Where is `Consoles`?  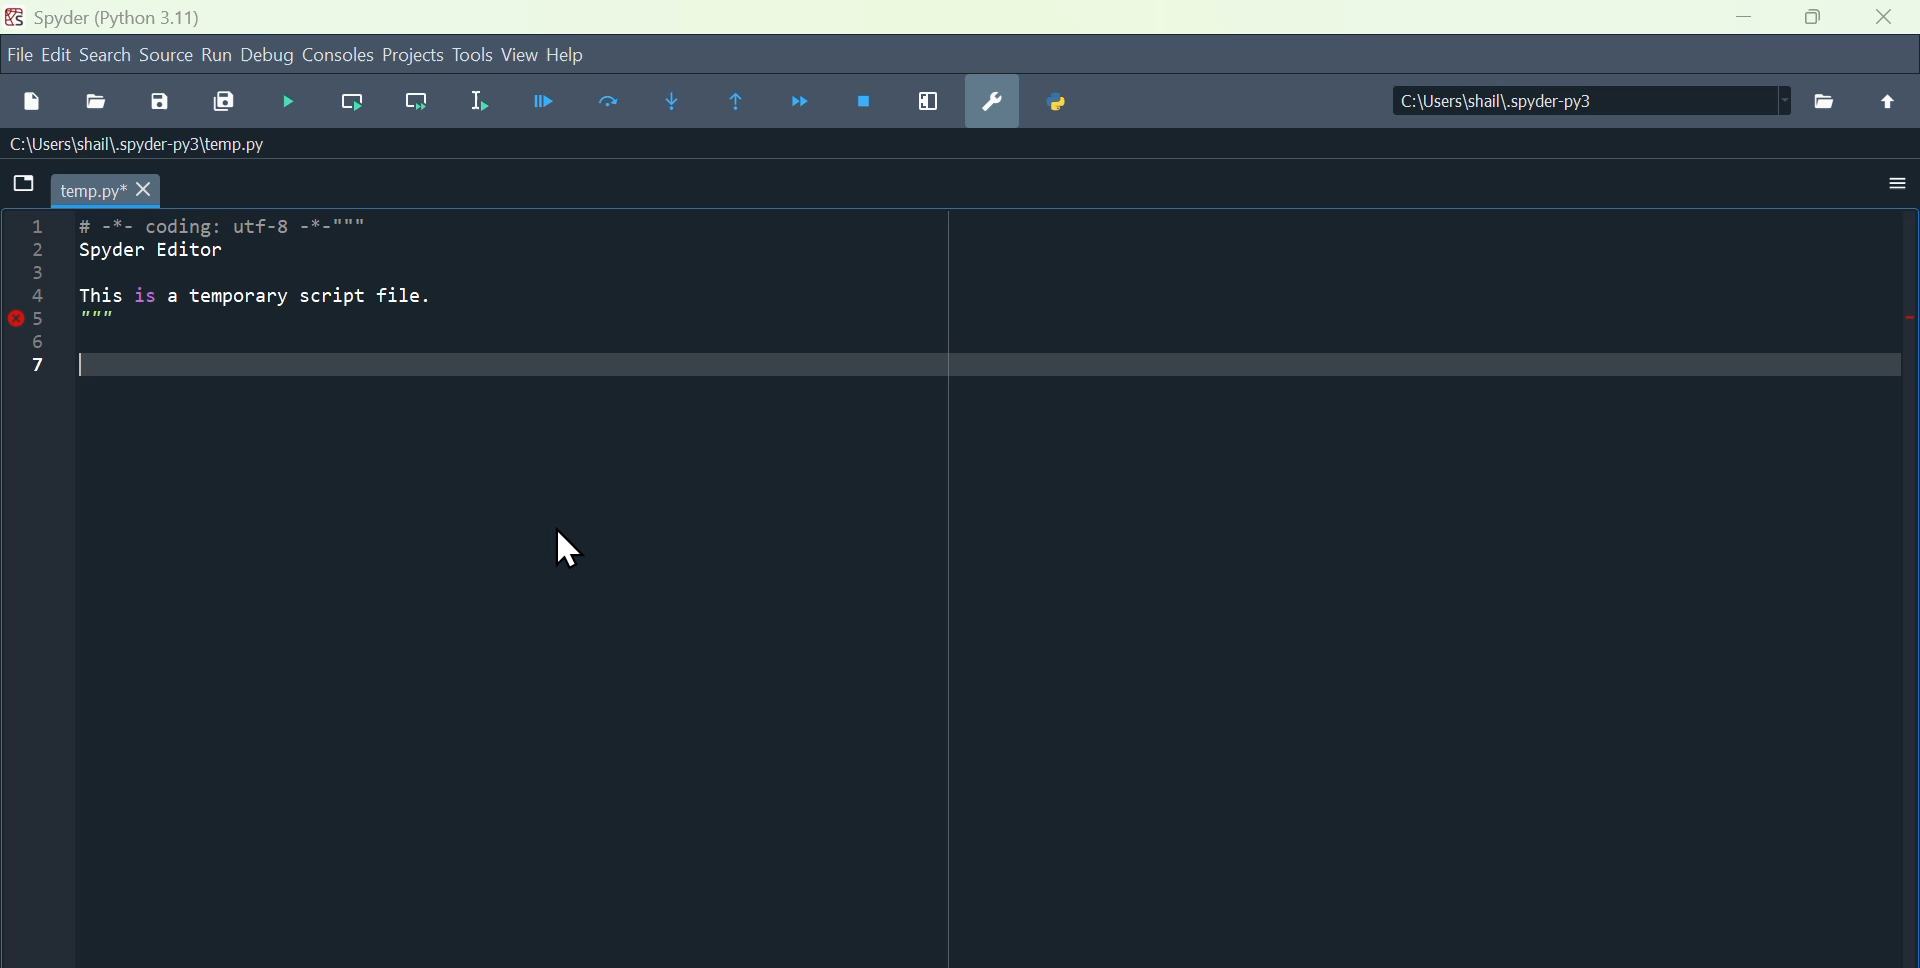 Consoles is located at coordinates (339, 53).